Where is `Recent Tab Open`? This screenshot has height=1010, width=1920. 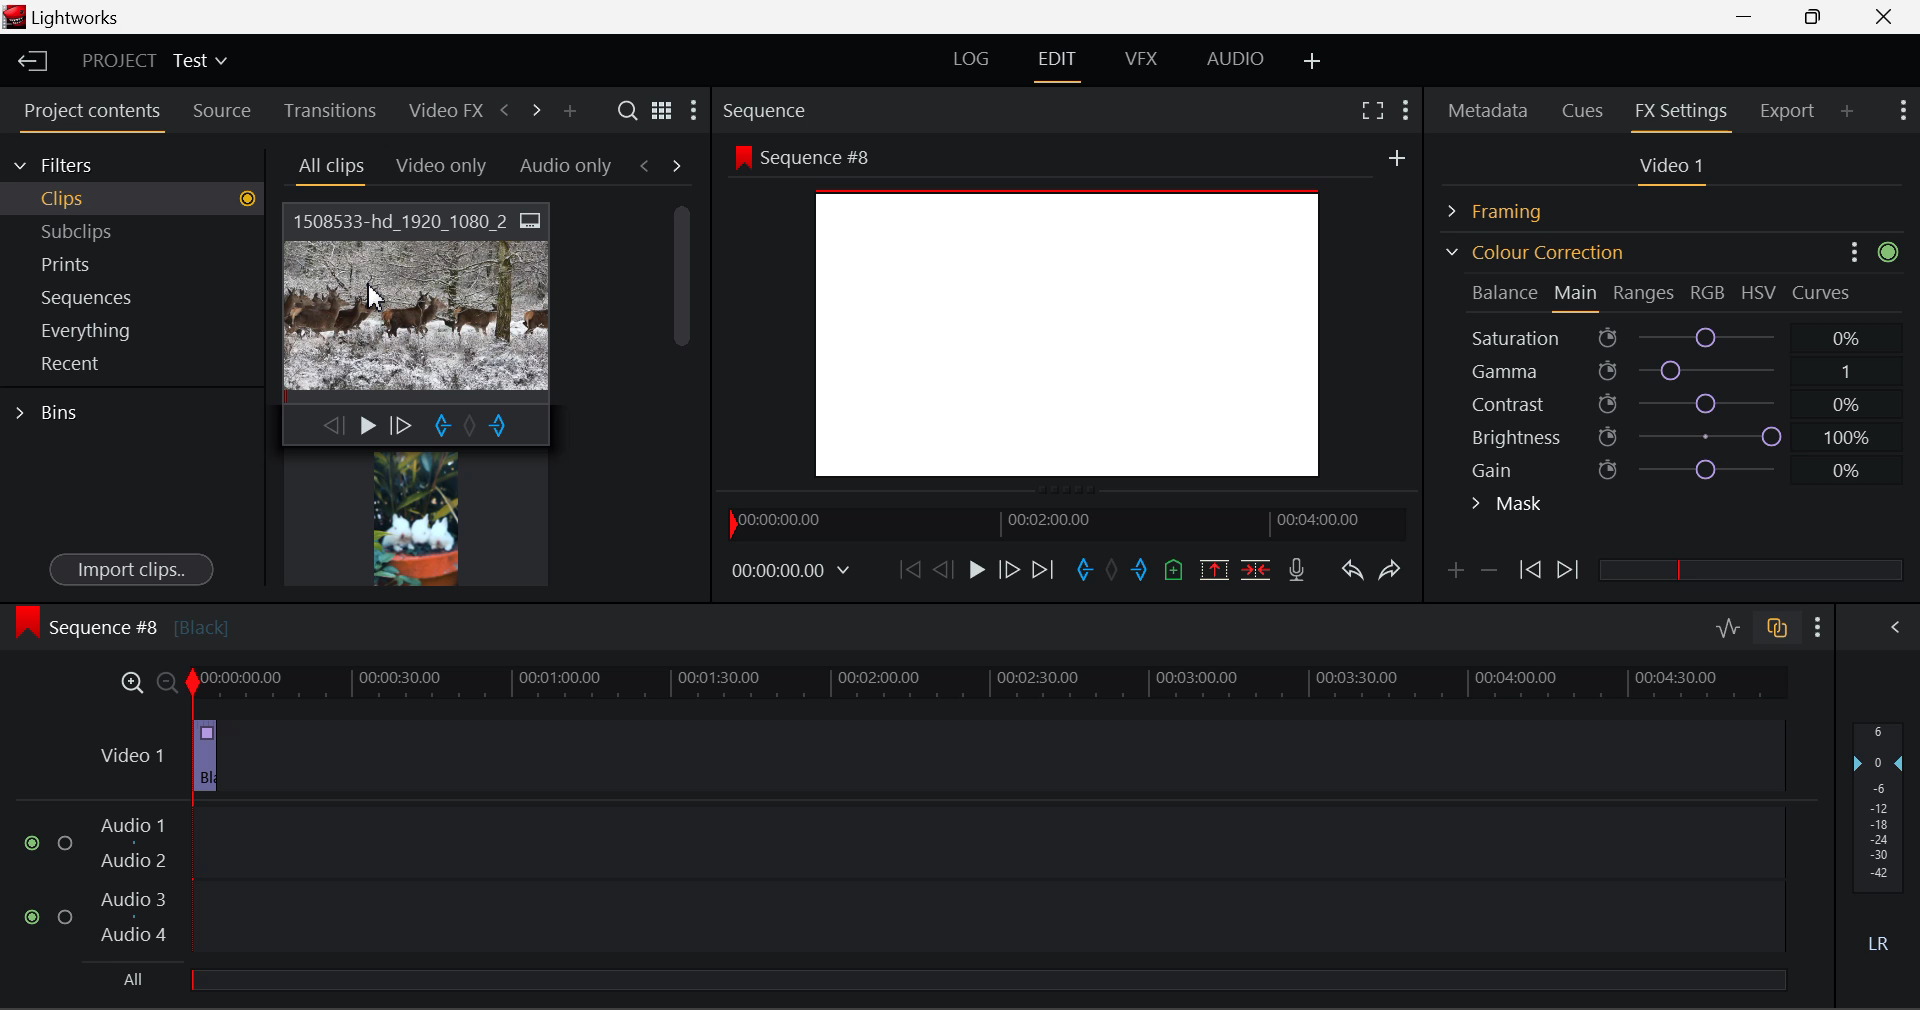
Recent Tab Open is located at coordinates (132, 364).